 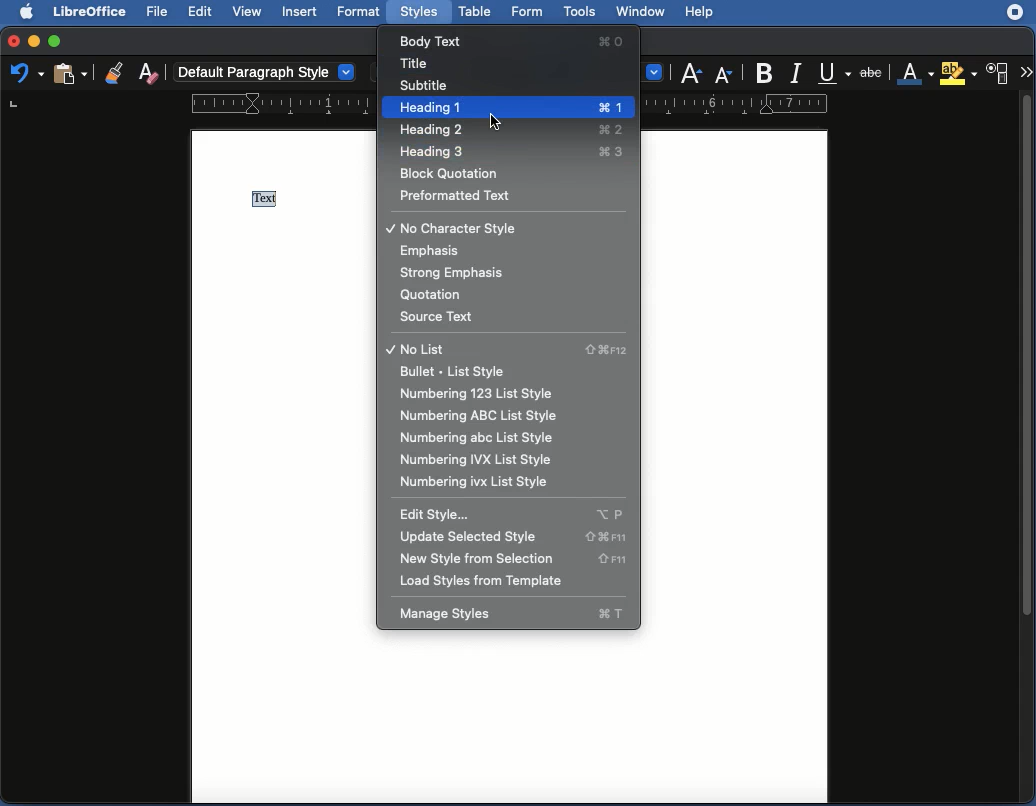 What do you see at coordinates (736, 104) in the screenshot?
I see `ruler` at bounding box center [736, 104].